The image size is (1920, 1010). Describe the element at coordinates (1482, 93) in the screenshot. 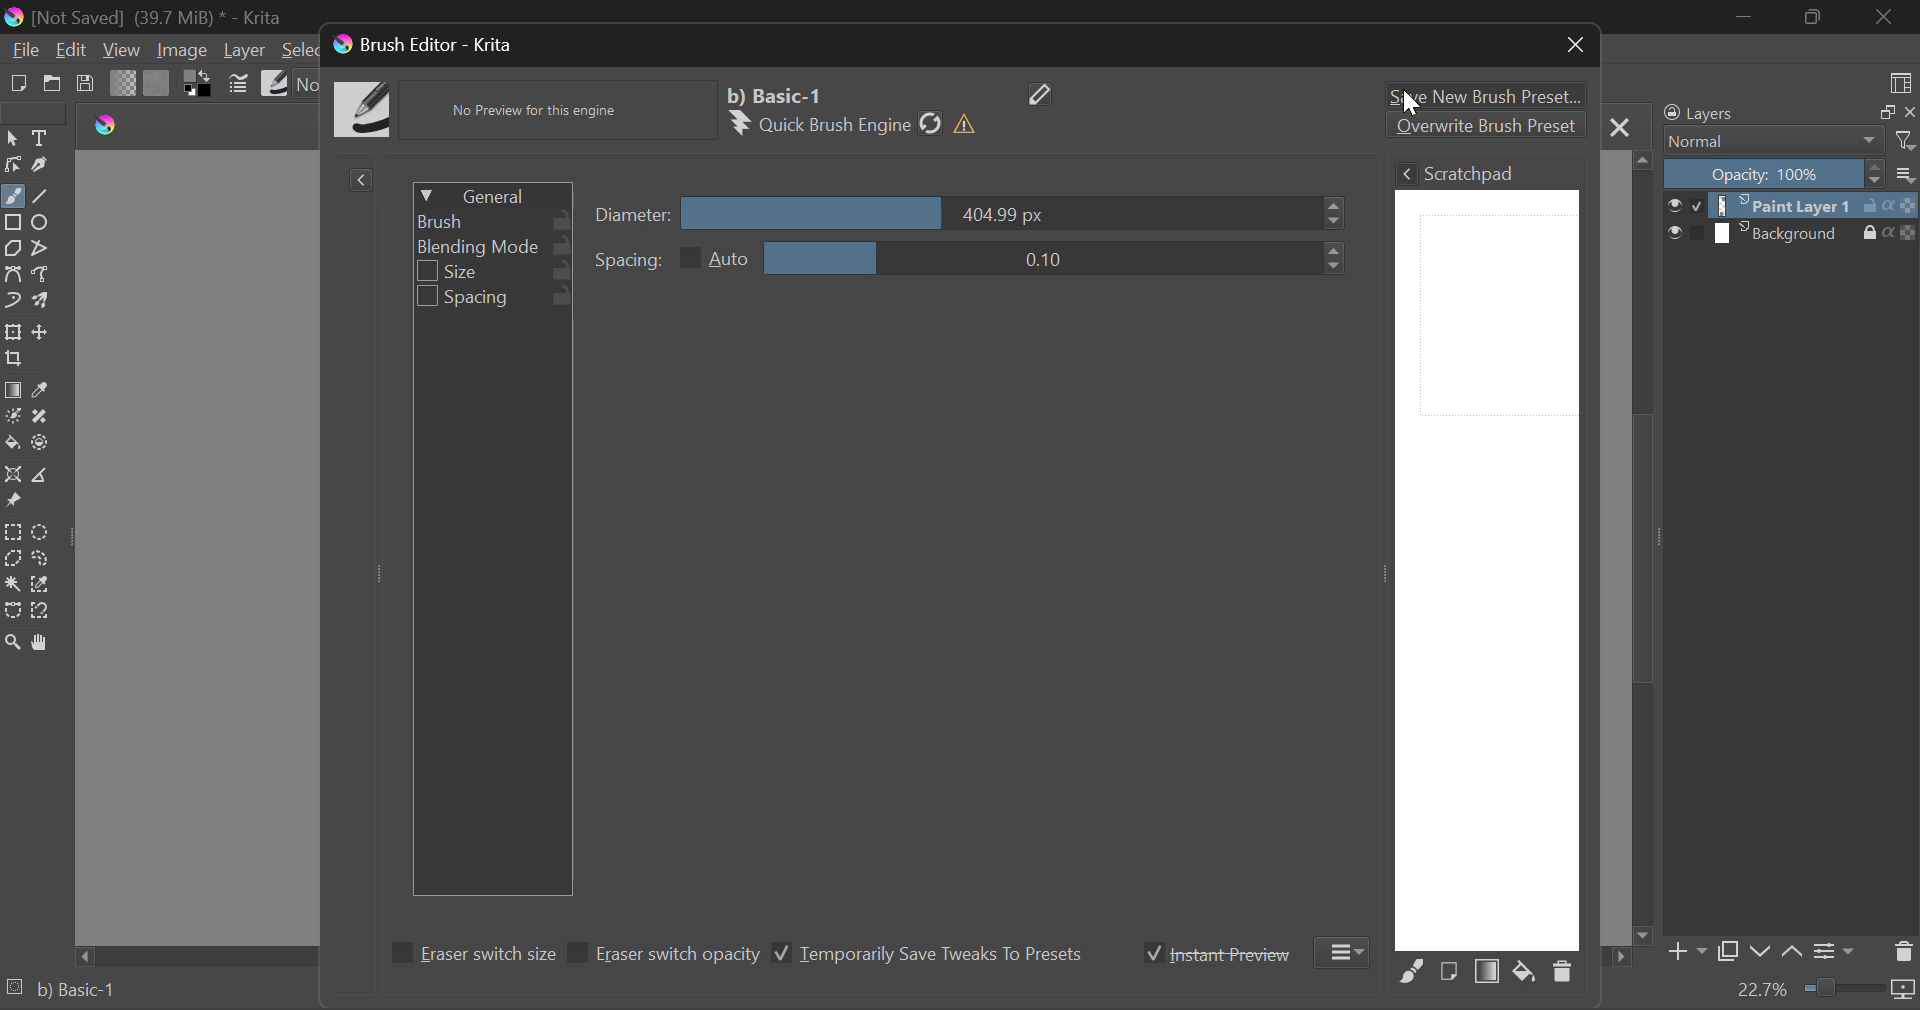

I see `Save New Brush Preset` at that location.